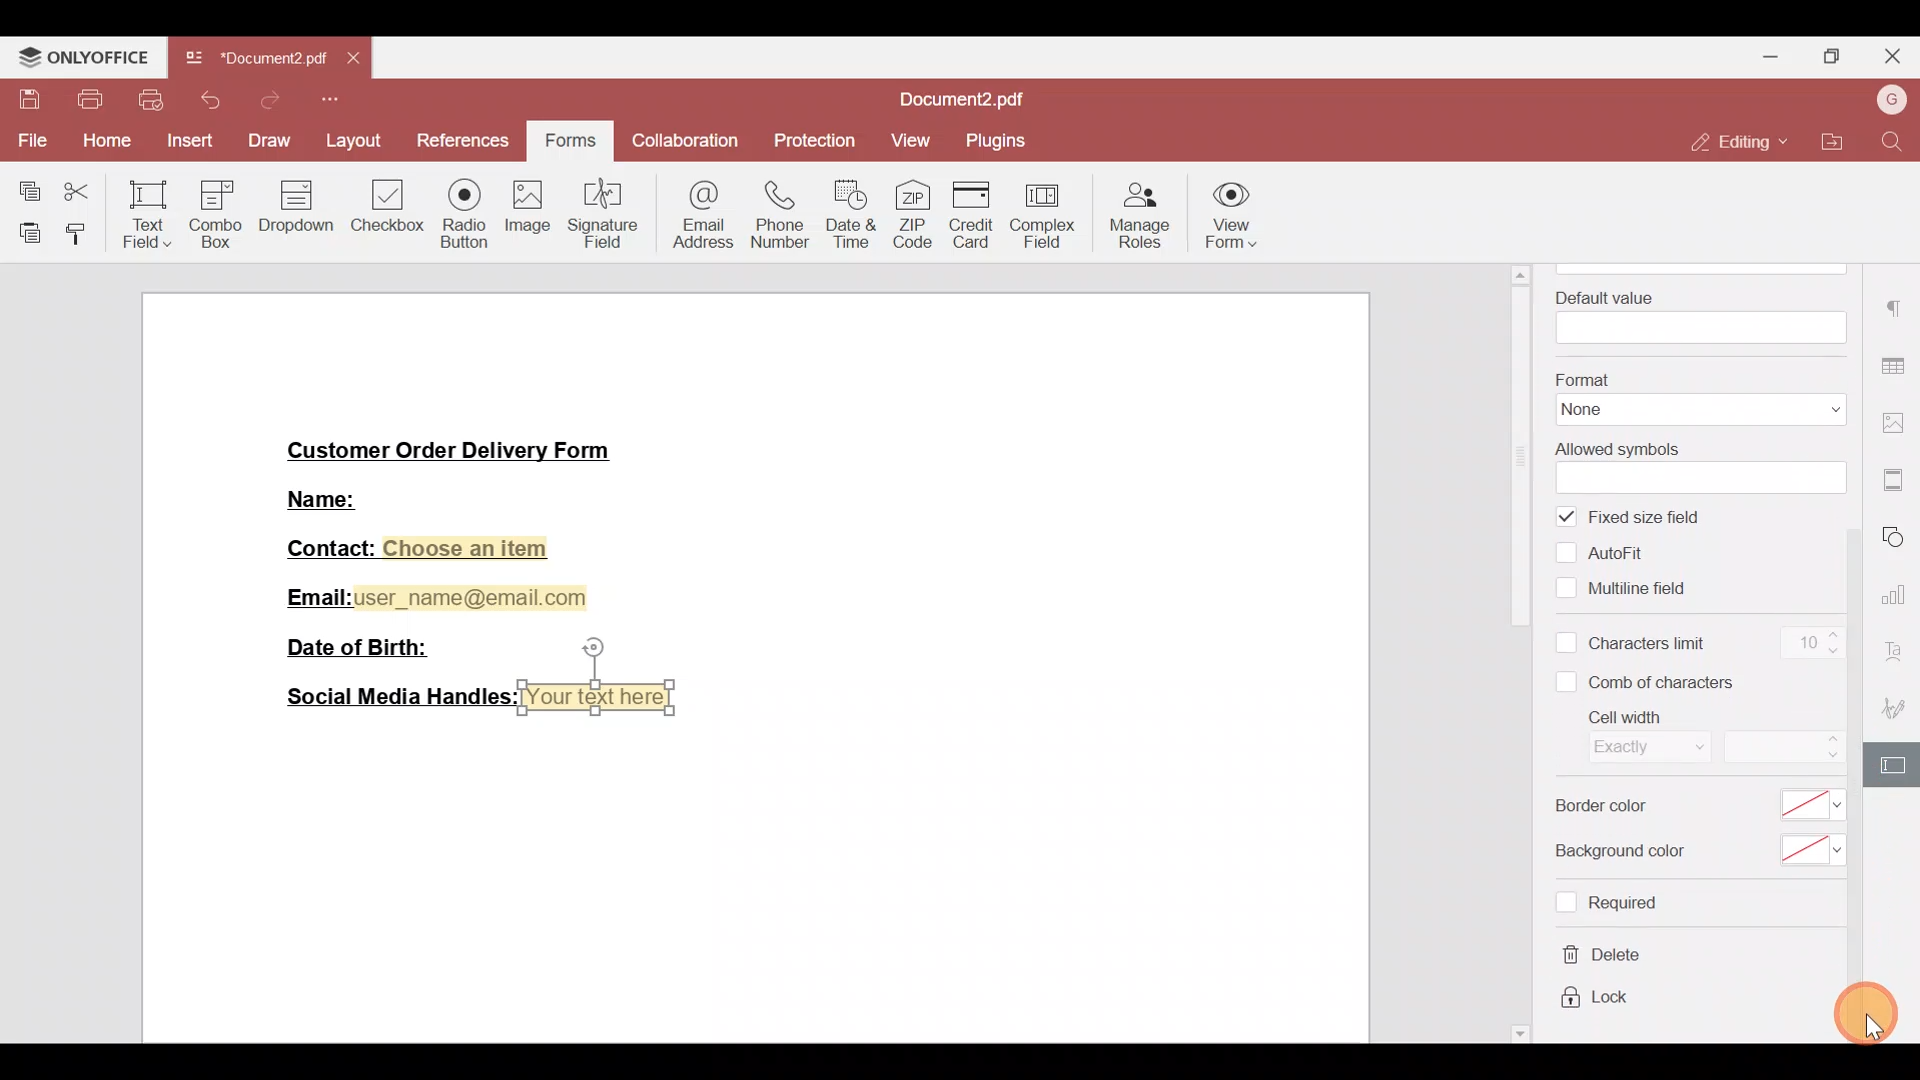 The height and width of the screenshot is (1080, 1920). What do you see at coordinates (1634, 645) in the screenshot?
I see `Characters limit` at bounding box center [1634, 645].